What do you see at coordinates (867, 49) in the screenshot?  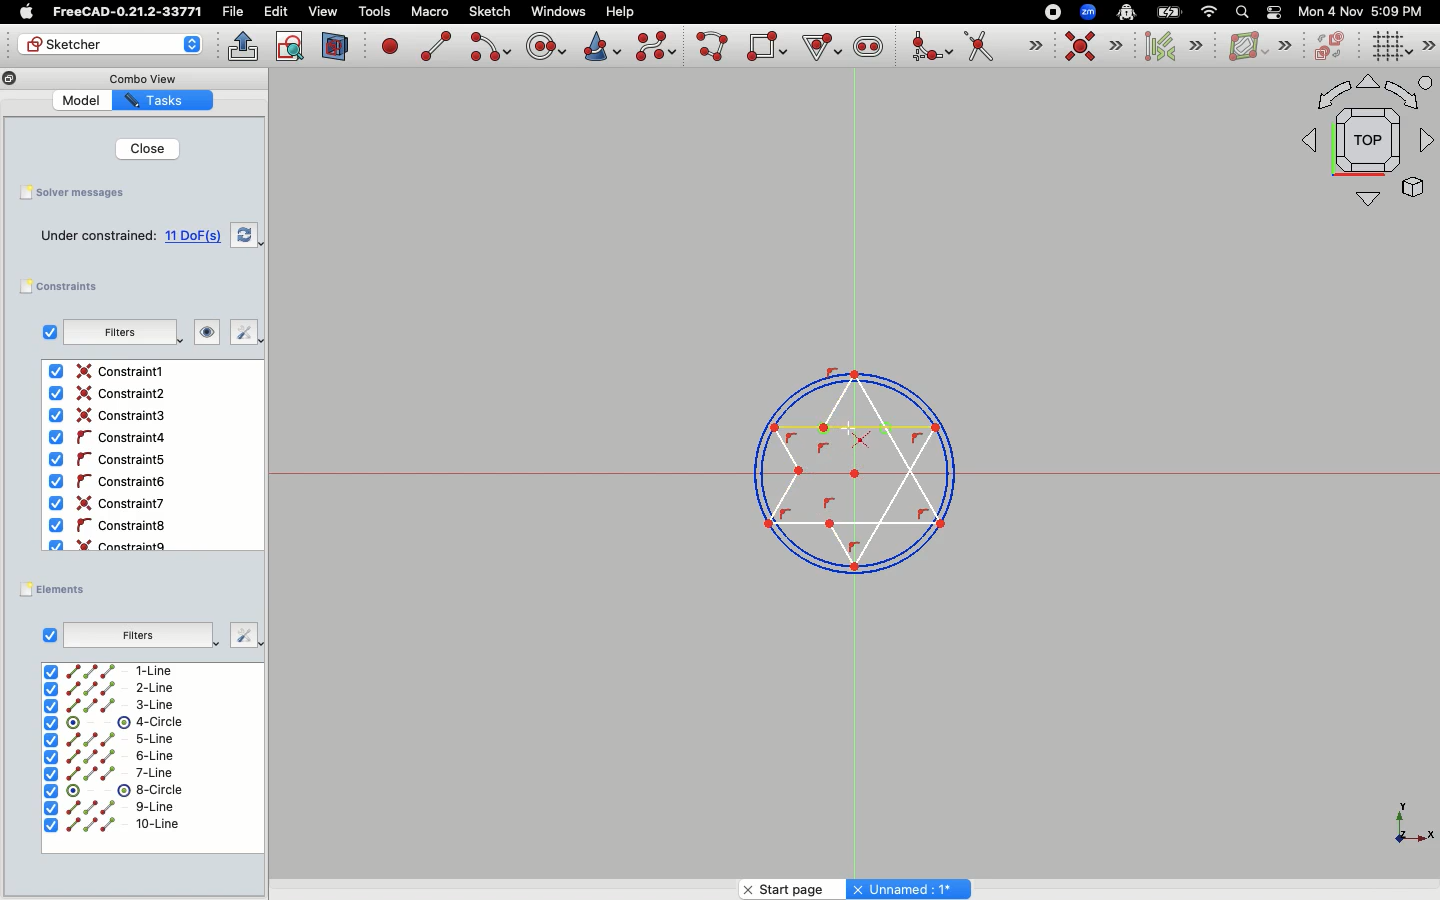 I see `Create slot` at bounding box center [867, 49].